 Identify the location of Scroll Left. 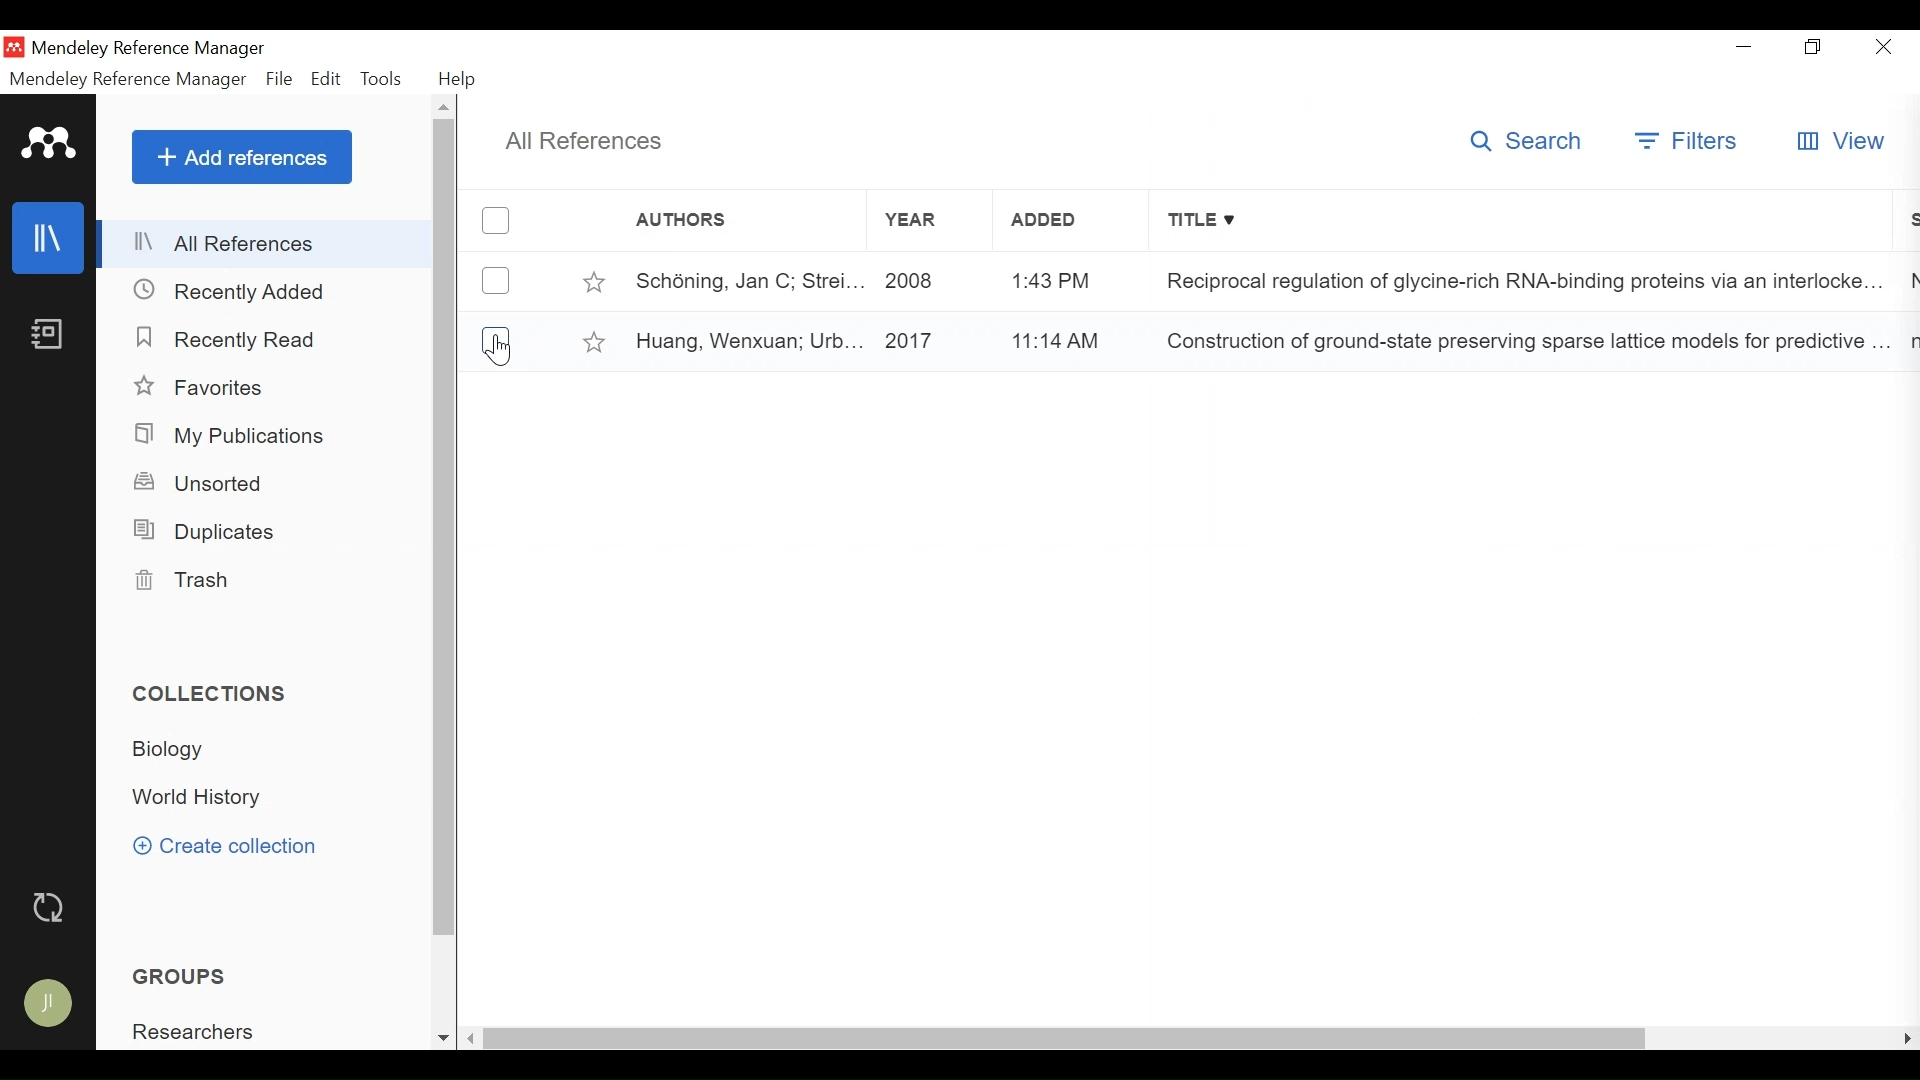
(477, 1038).